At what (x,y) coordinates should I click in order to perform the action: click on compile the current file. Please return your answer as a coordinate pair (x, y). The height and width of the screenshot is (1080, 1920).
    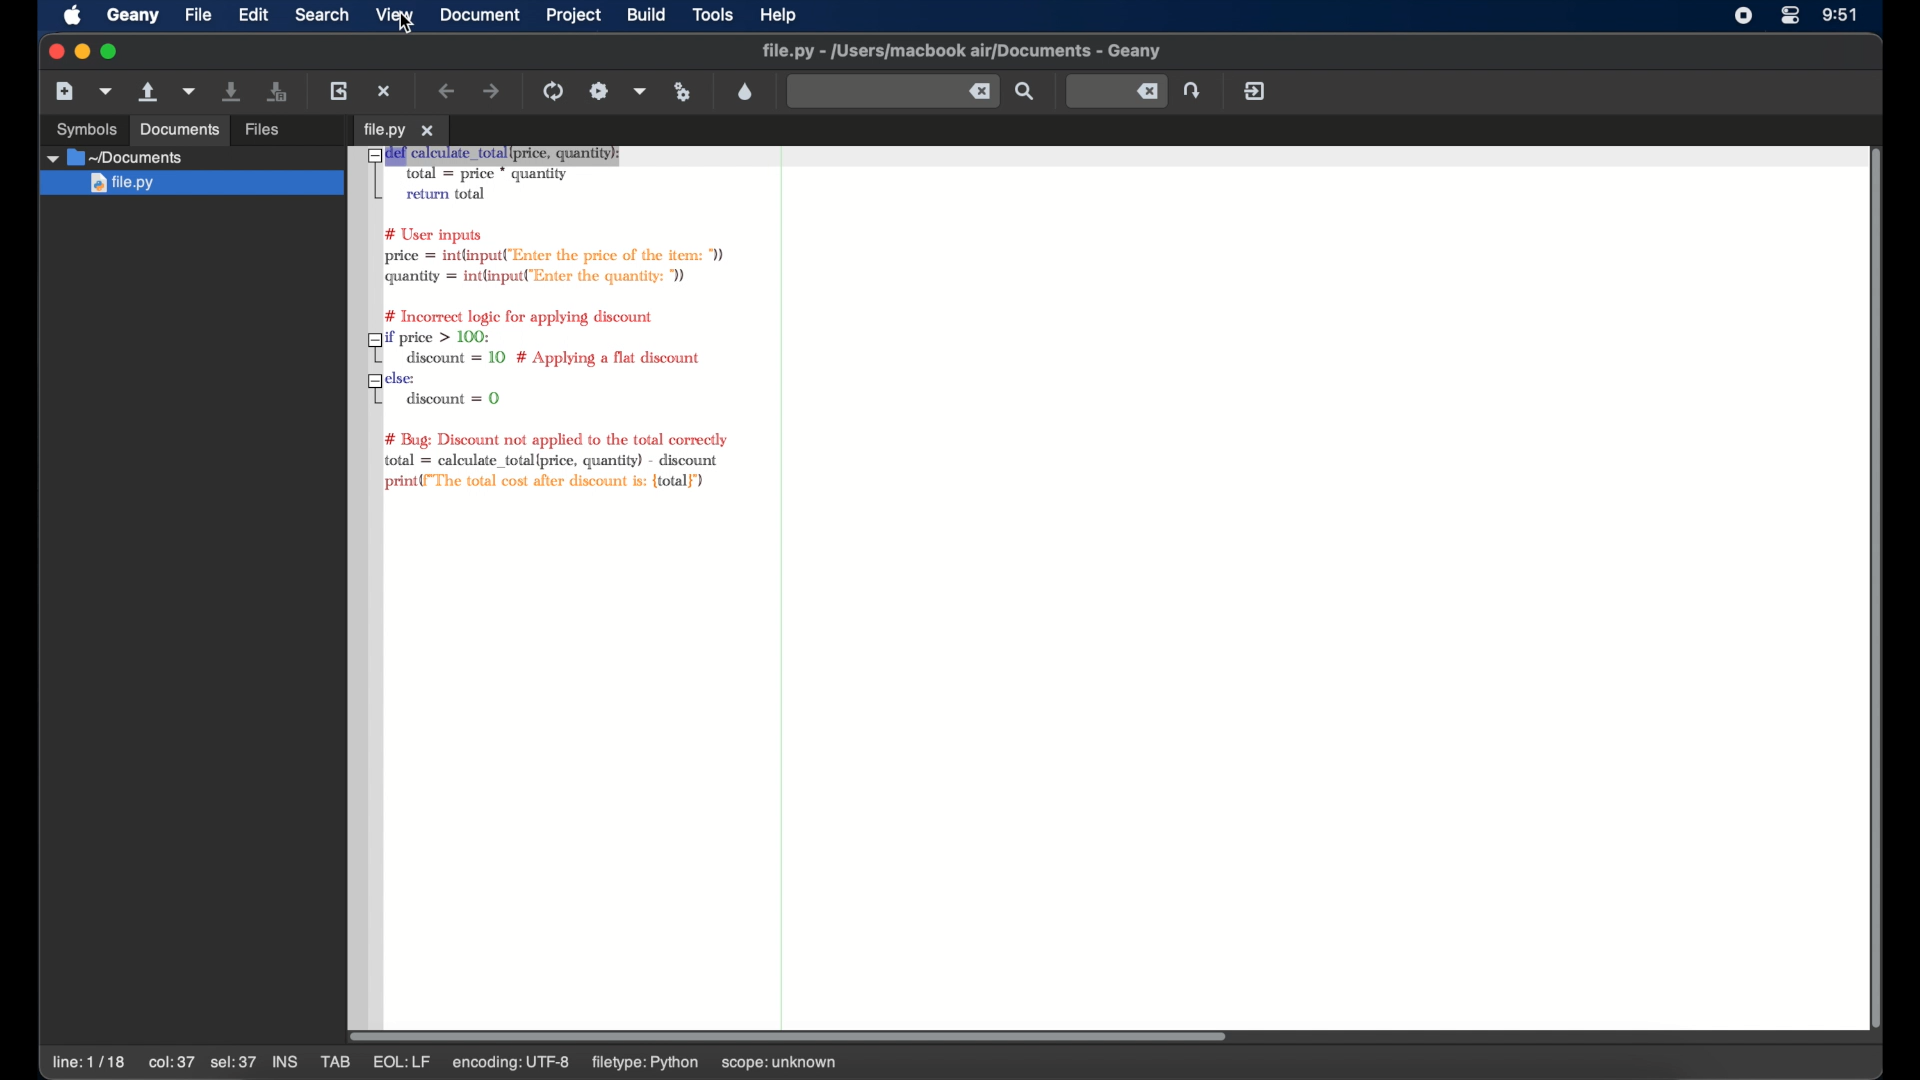
    Looking at the image, I should click on (553, 91).